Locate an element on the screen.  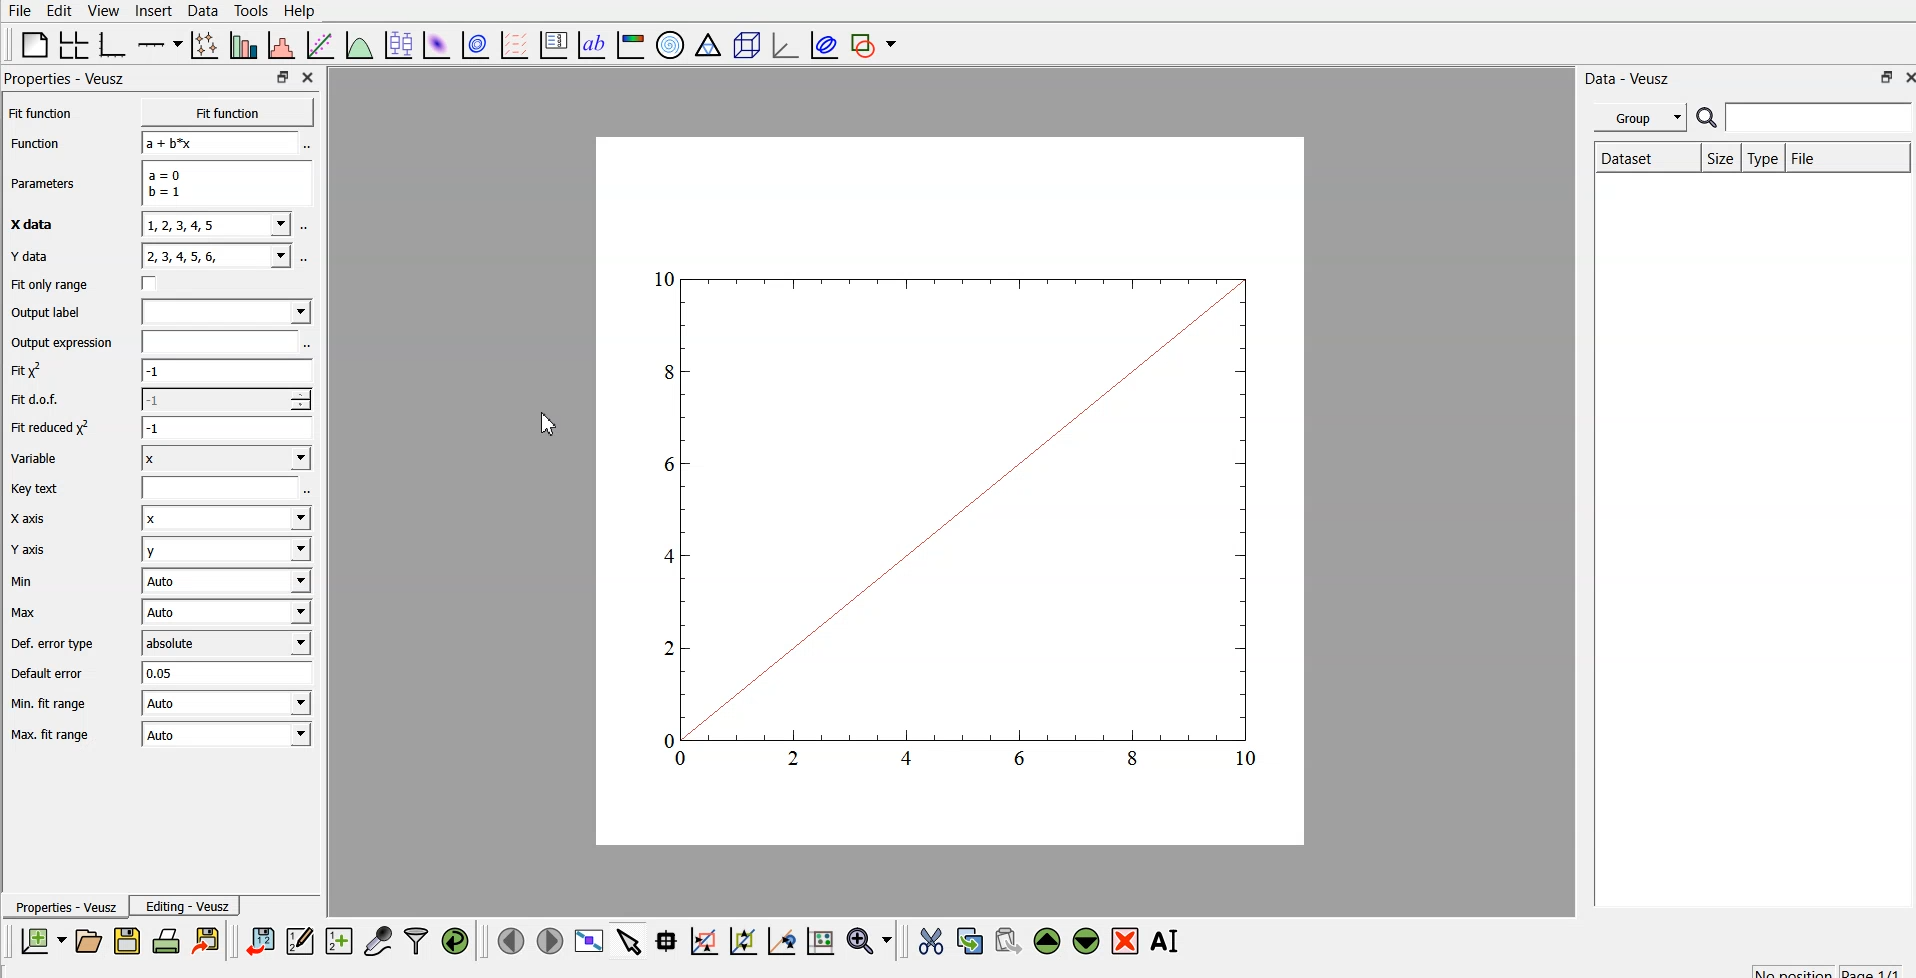
X axis is located at coordinates (48, 520).